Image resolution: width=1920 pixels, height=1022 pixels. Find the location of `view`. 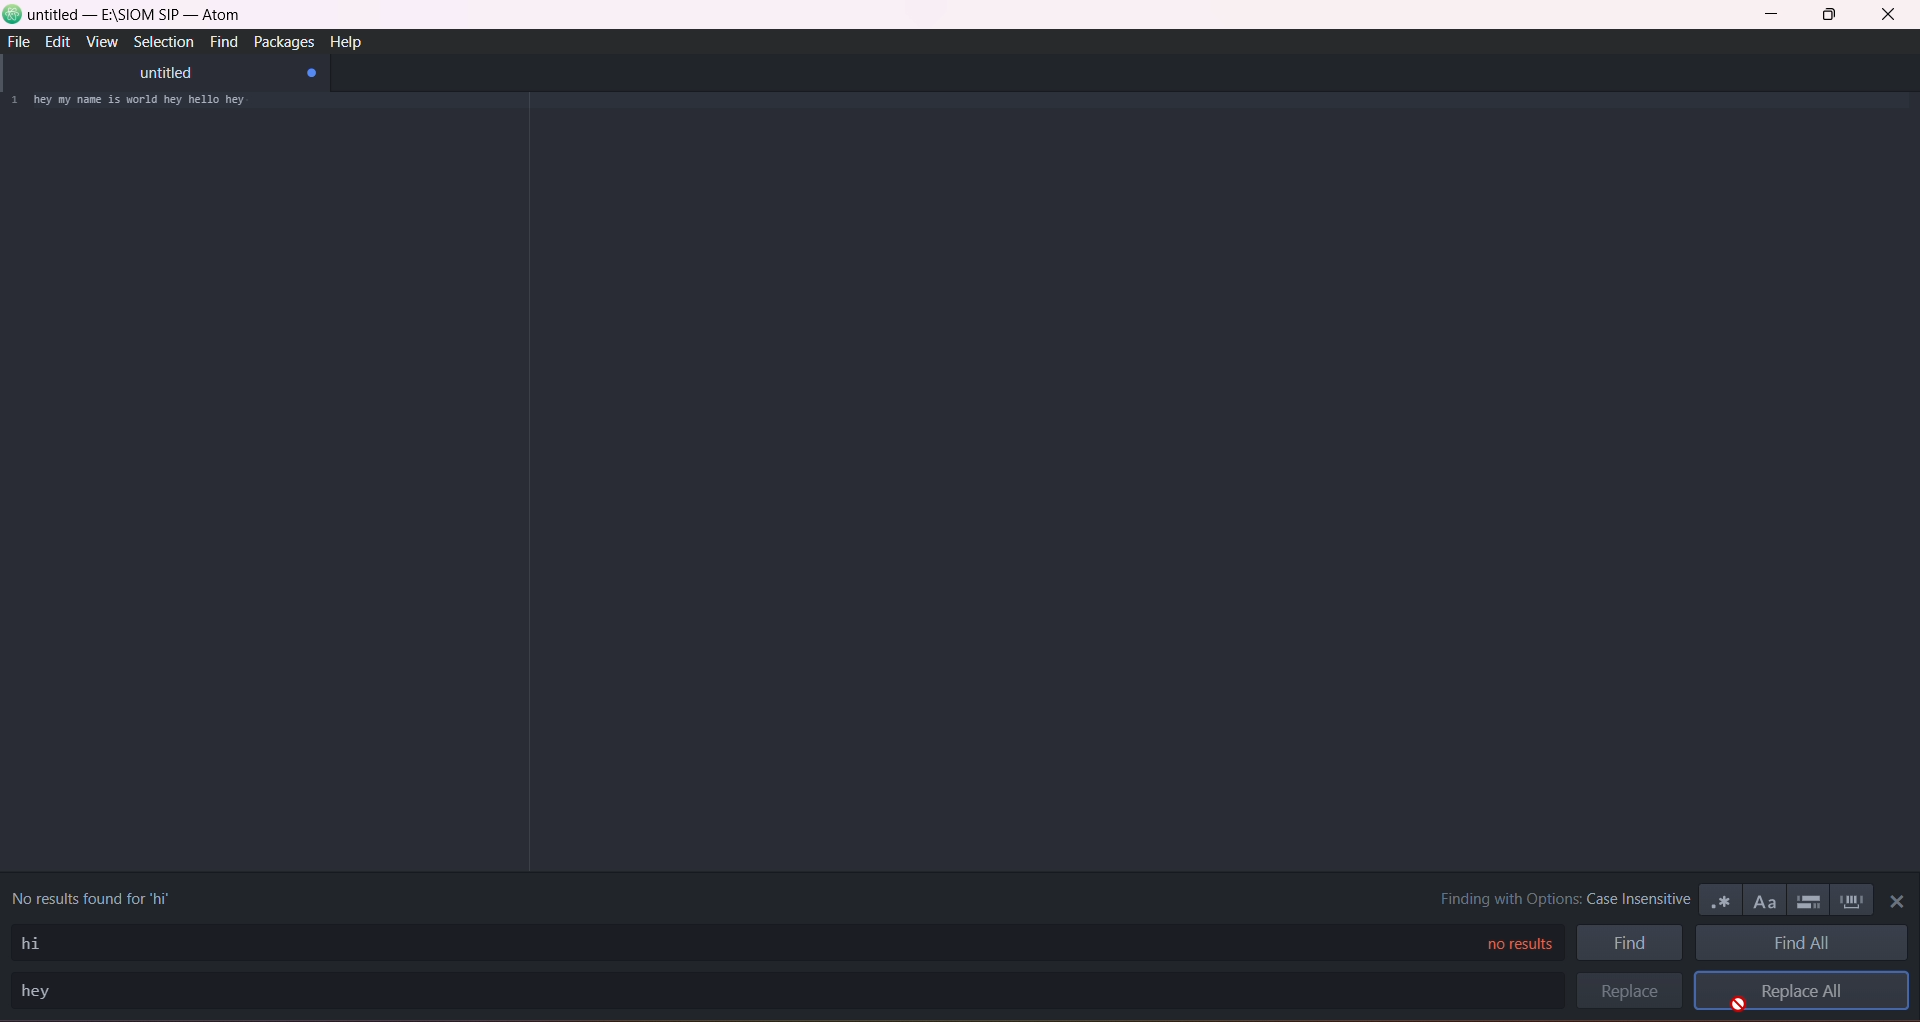

view is located at coordinates (101, 43).